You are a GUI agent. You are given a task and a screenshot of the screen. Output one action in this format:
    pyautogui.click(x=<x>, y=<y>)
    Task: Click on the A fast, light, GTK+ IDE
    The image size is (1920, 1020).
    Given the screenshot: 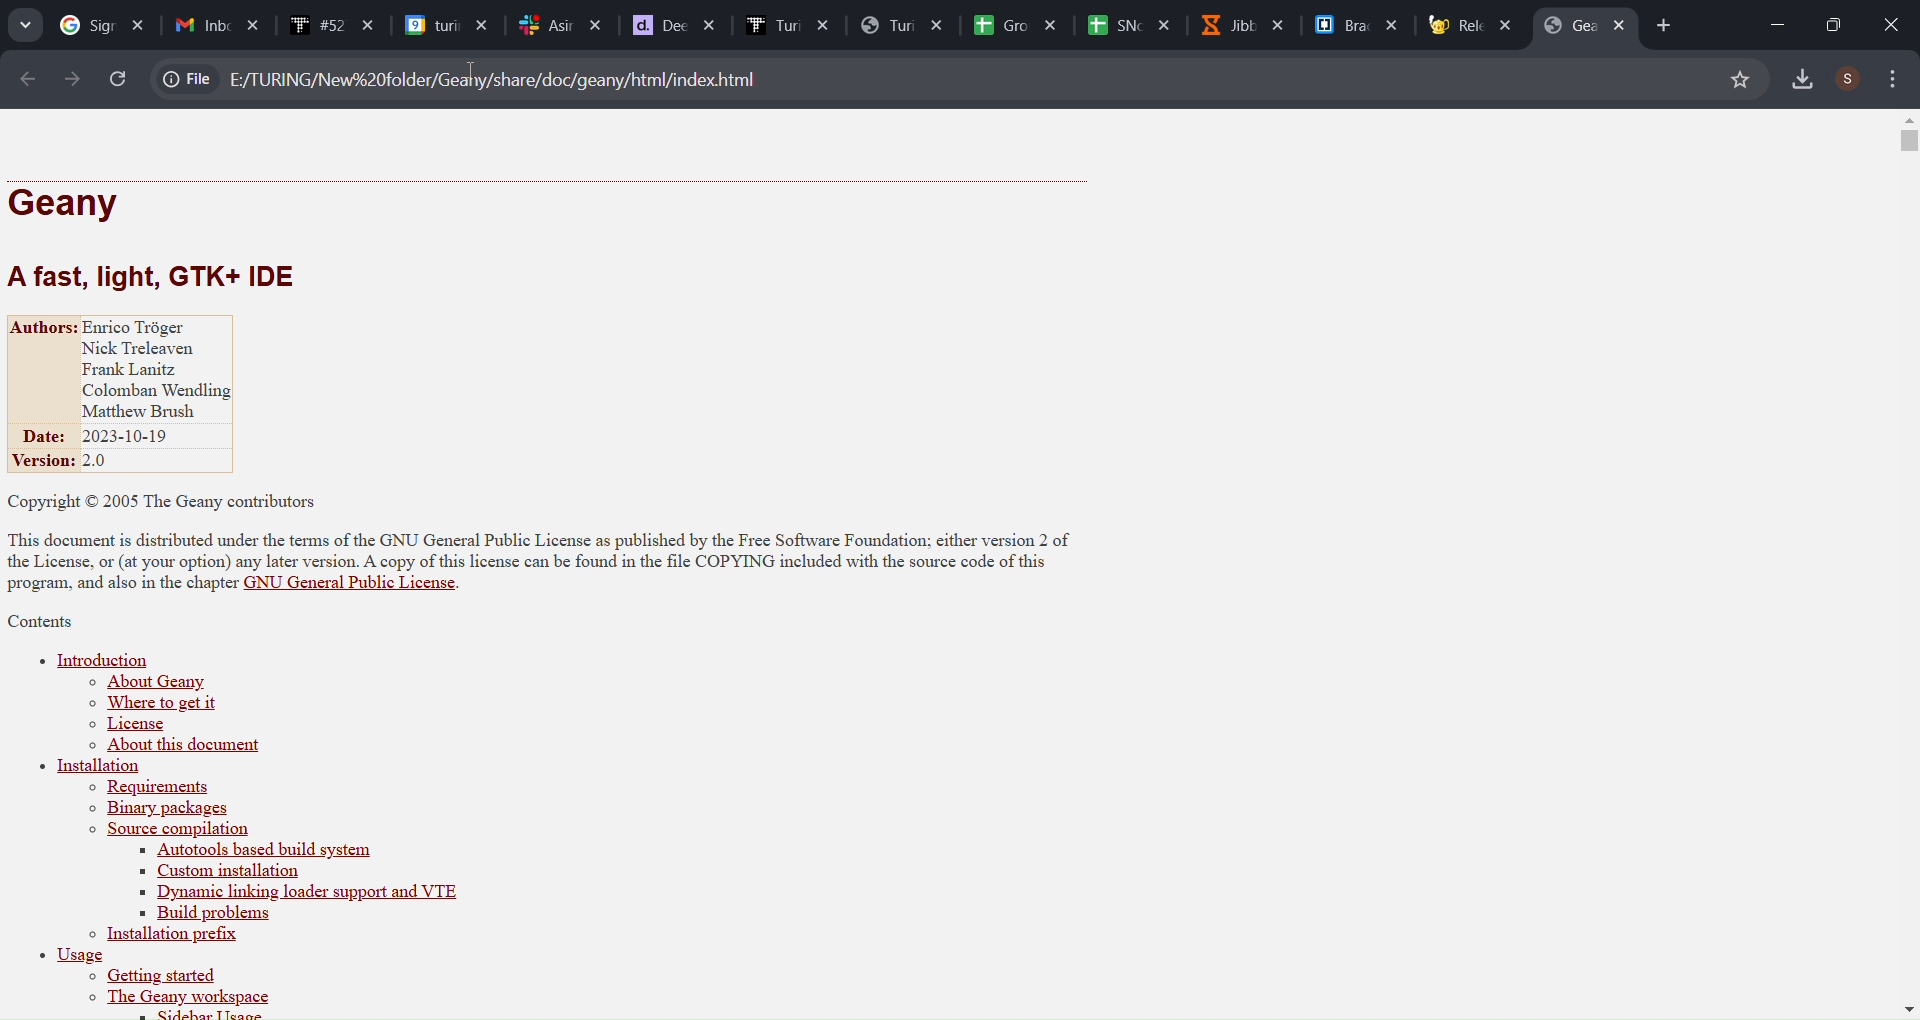 What is the action you would take?
    pyautogui.click(x=166, y=275)
    